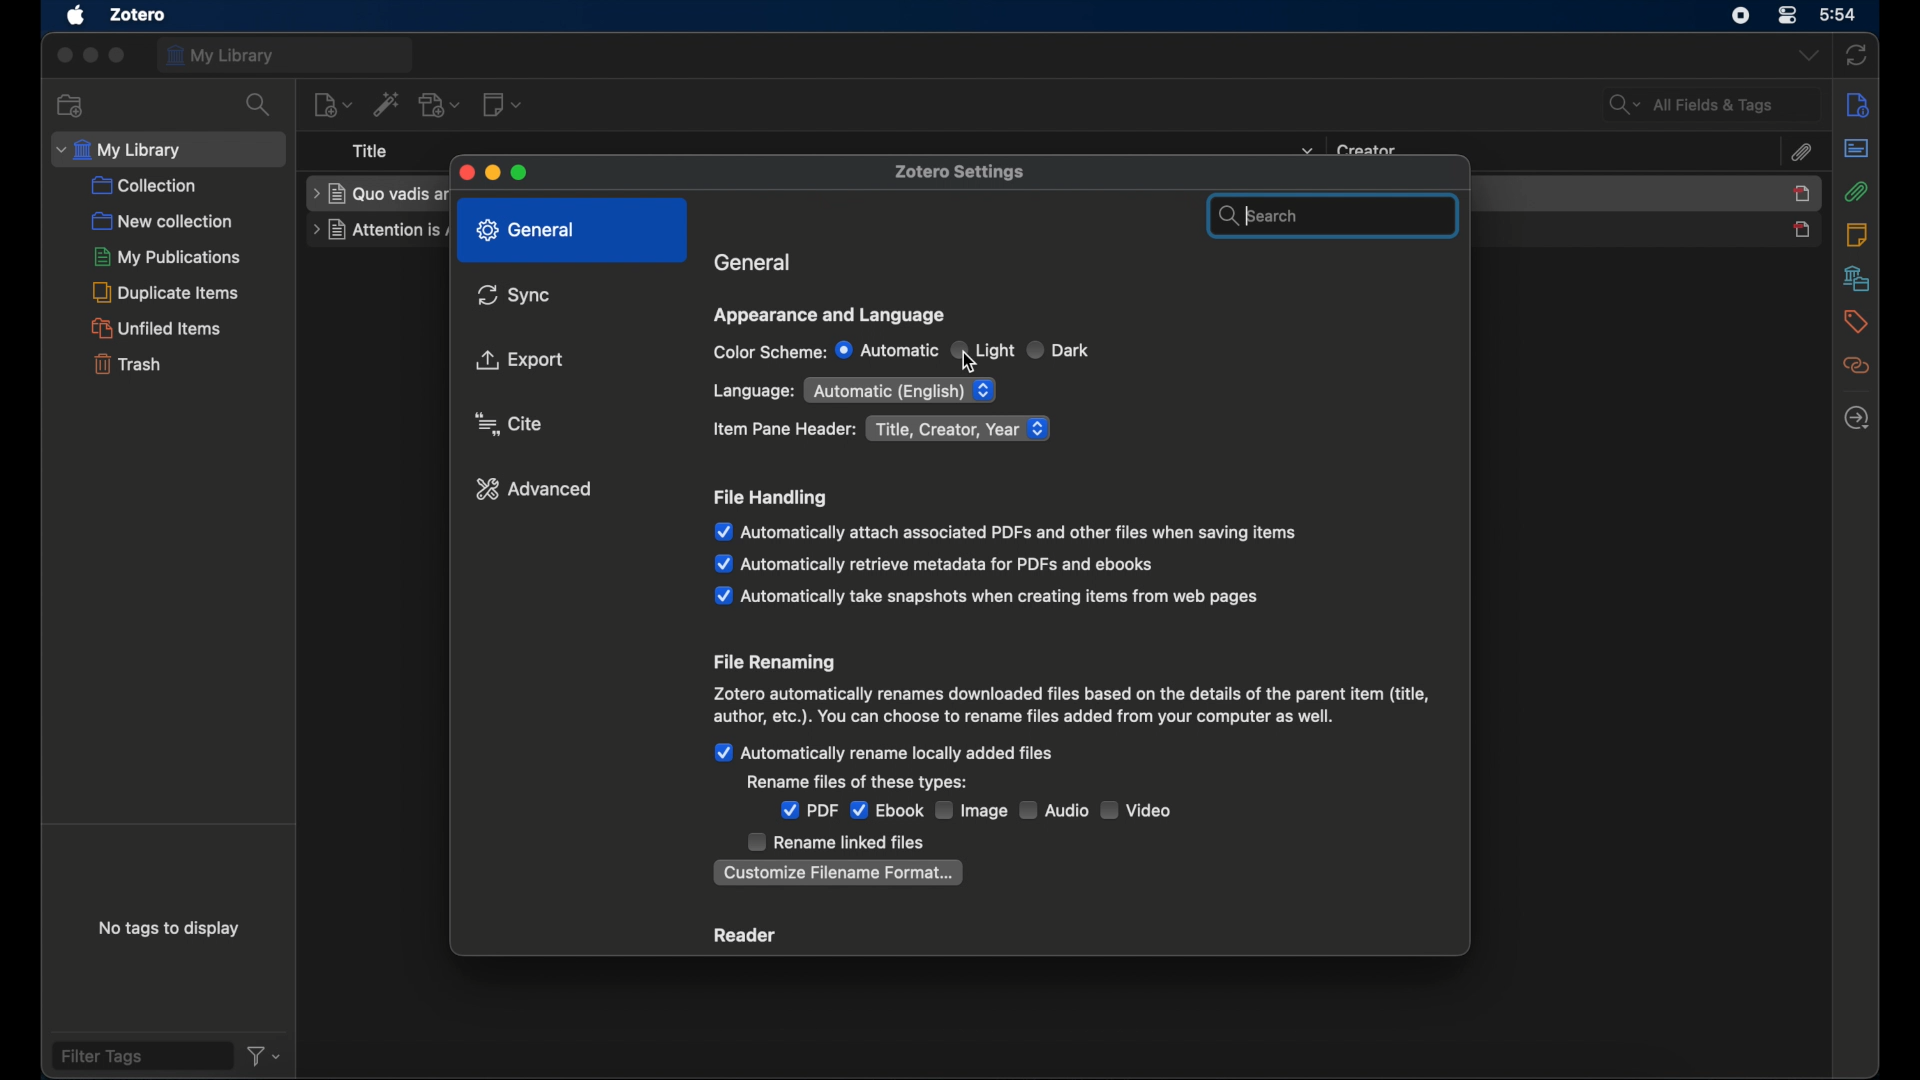 This screenshot has width=1920, height=1080. I want to click on maximize, so click(521, 173).